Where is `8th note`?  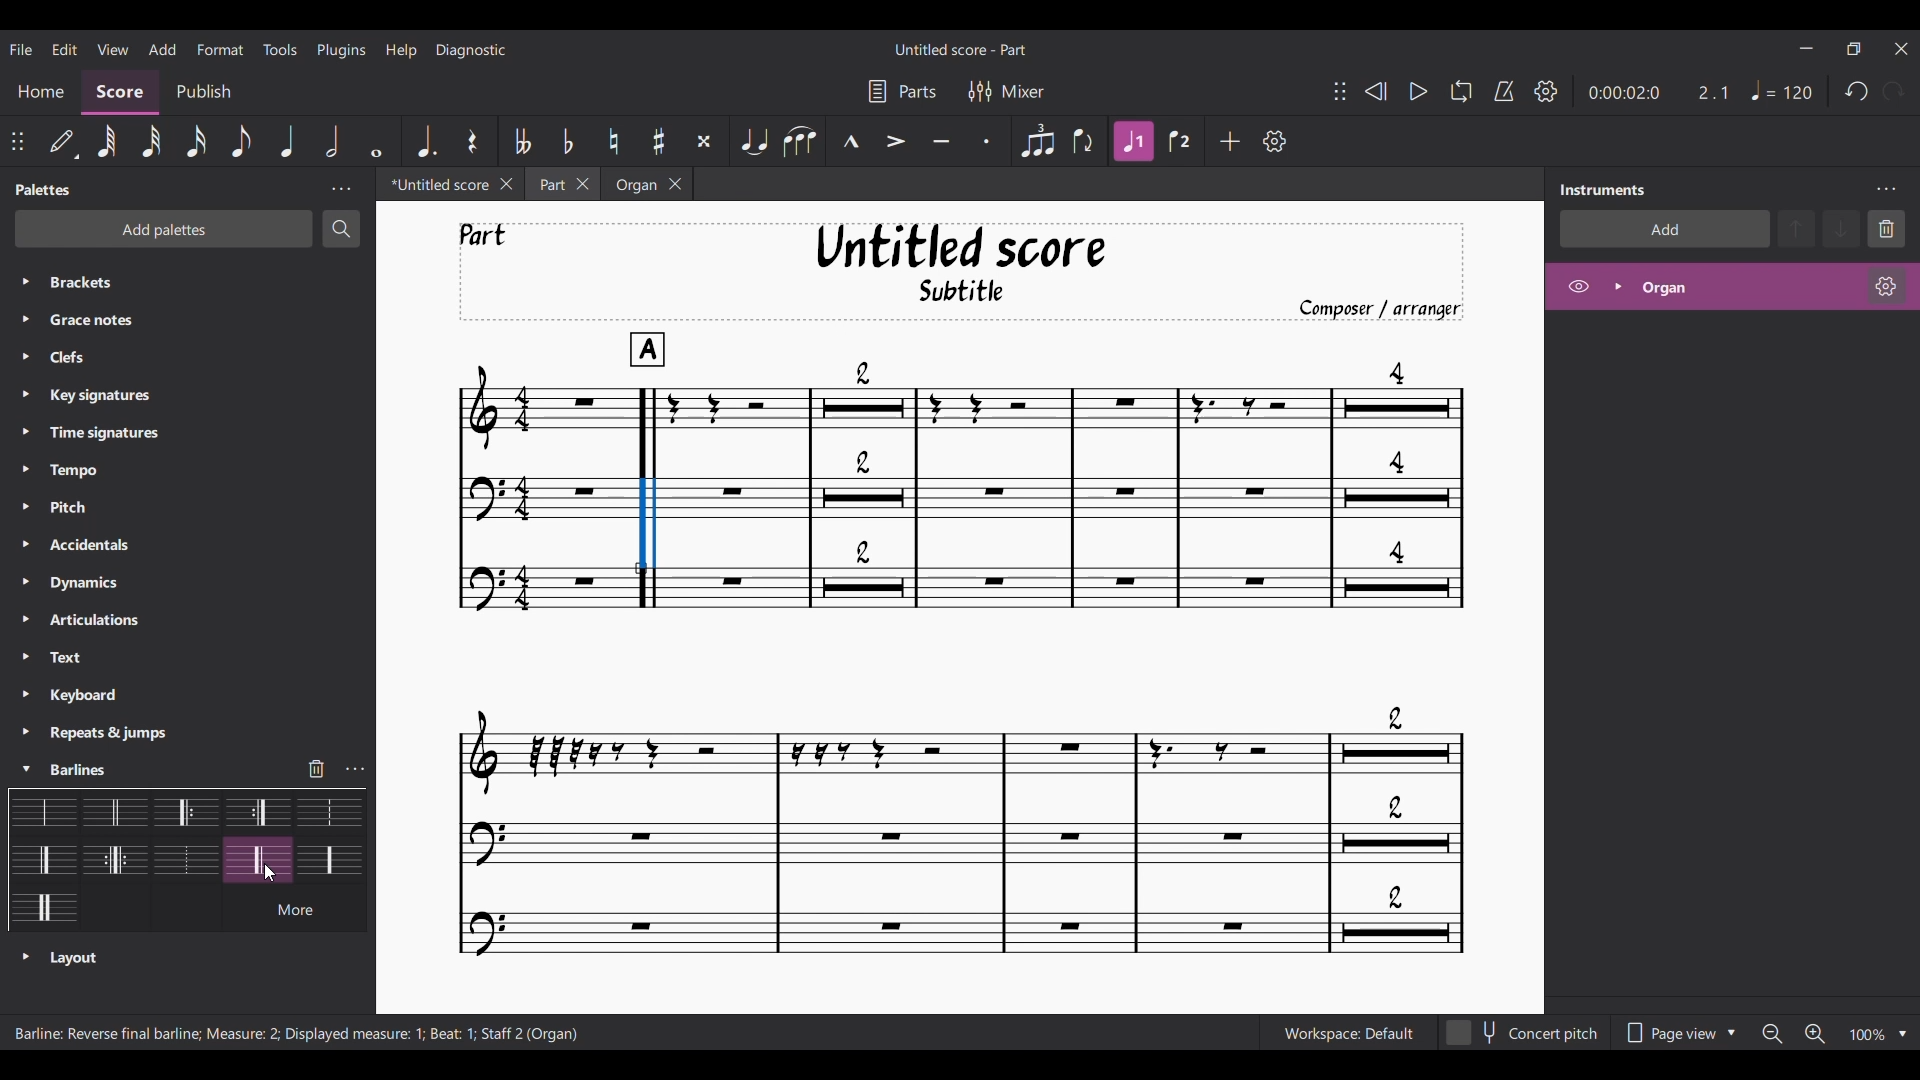
8th note is located at coordinates (239, 141).